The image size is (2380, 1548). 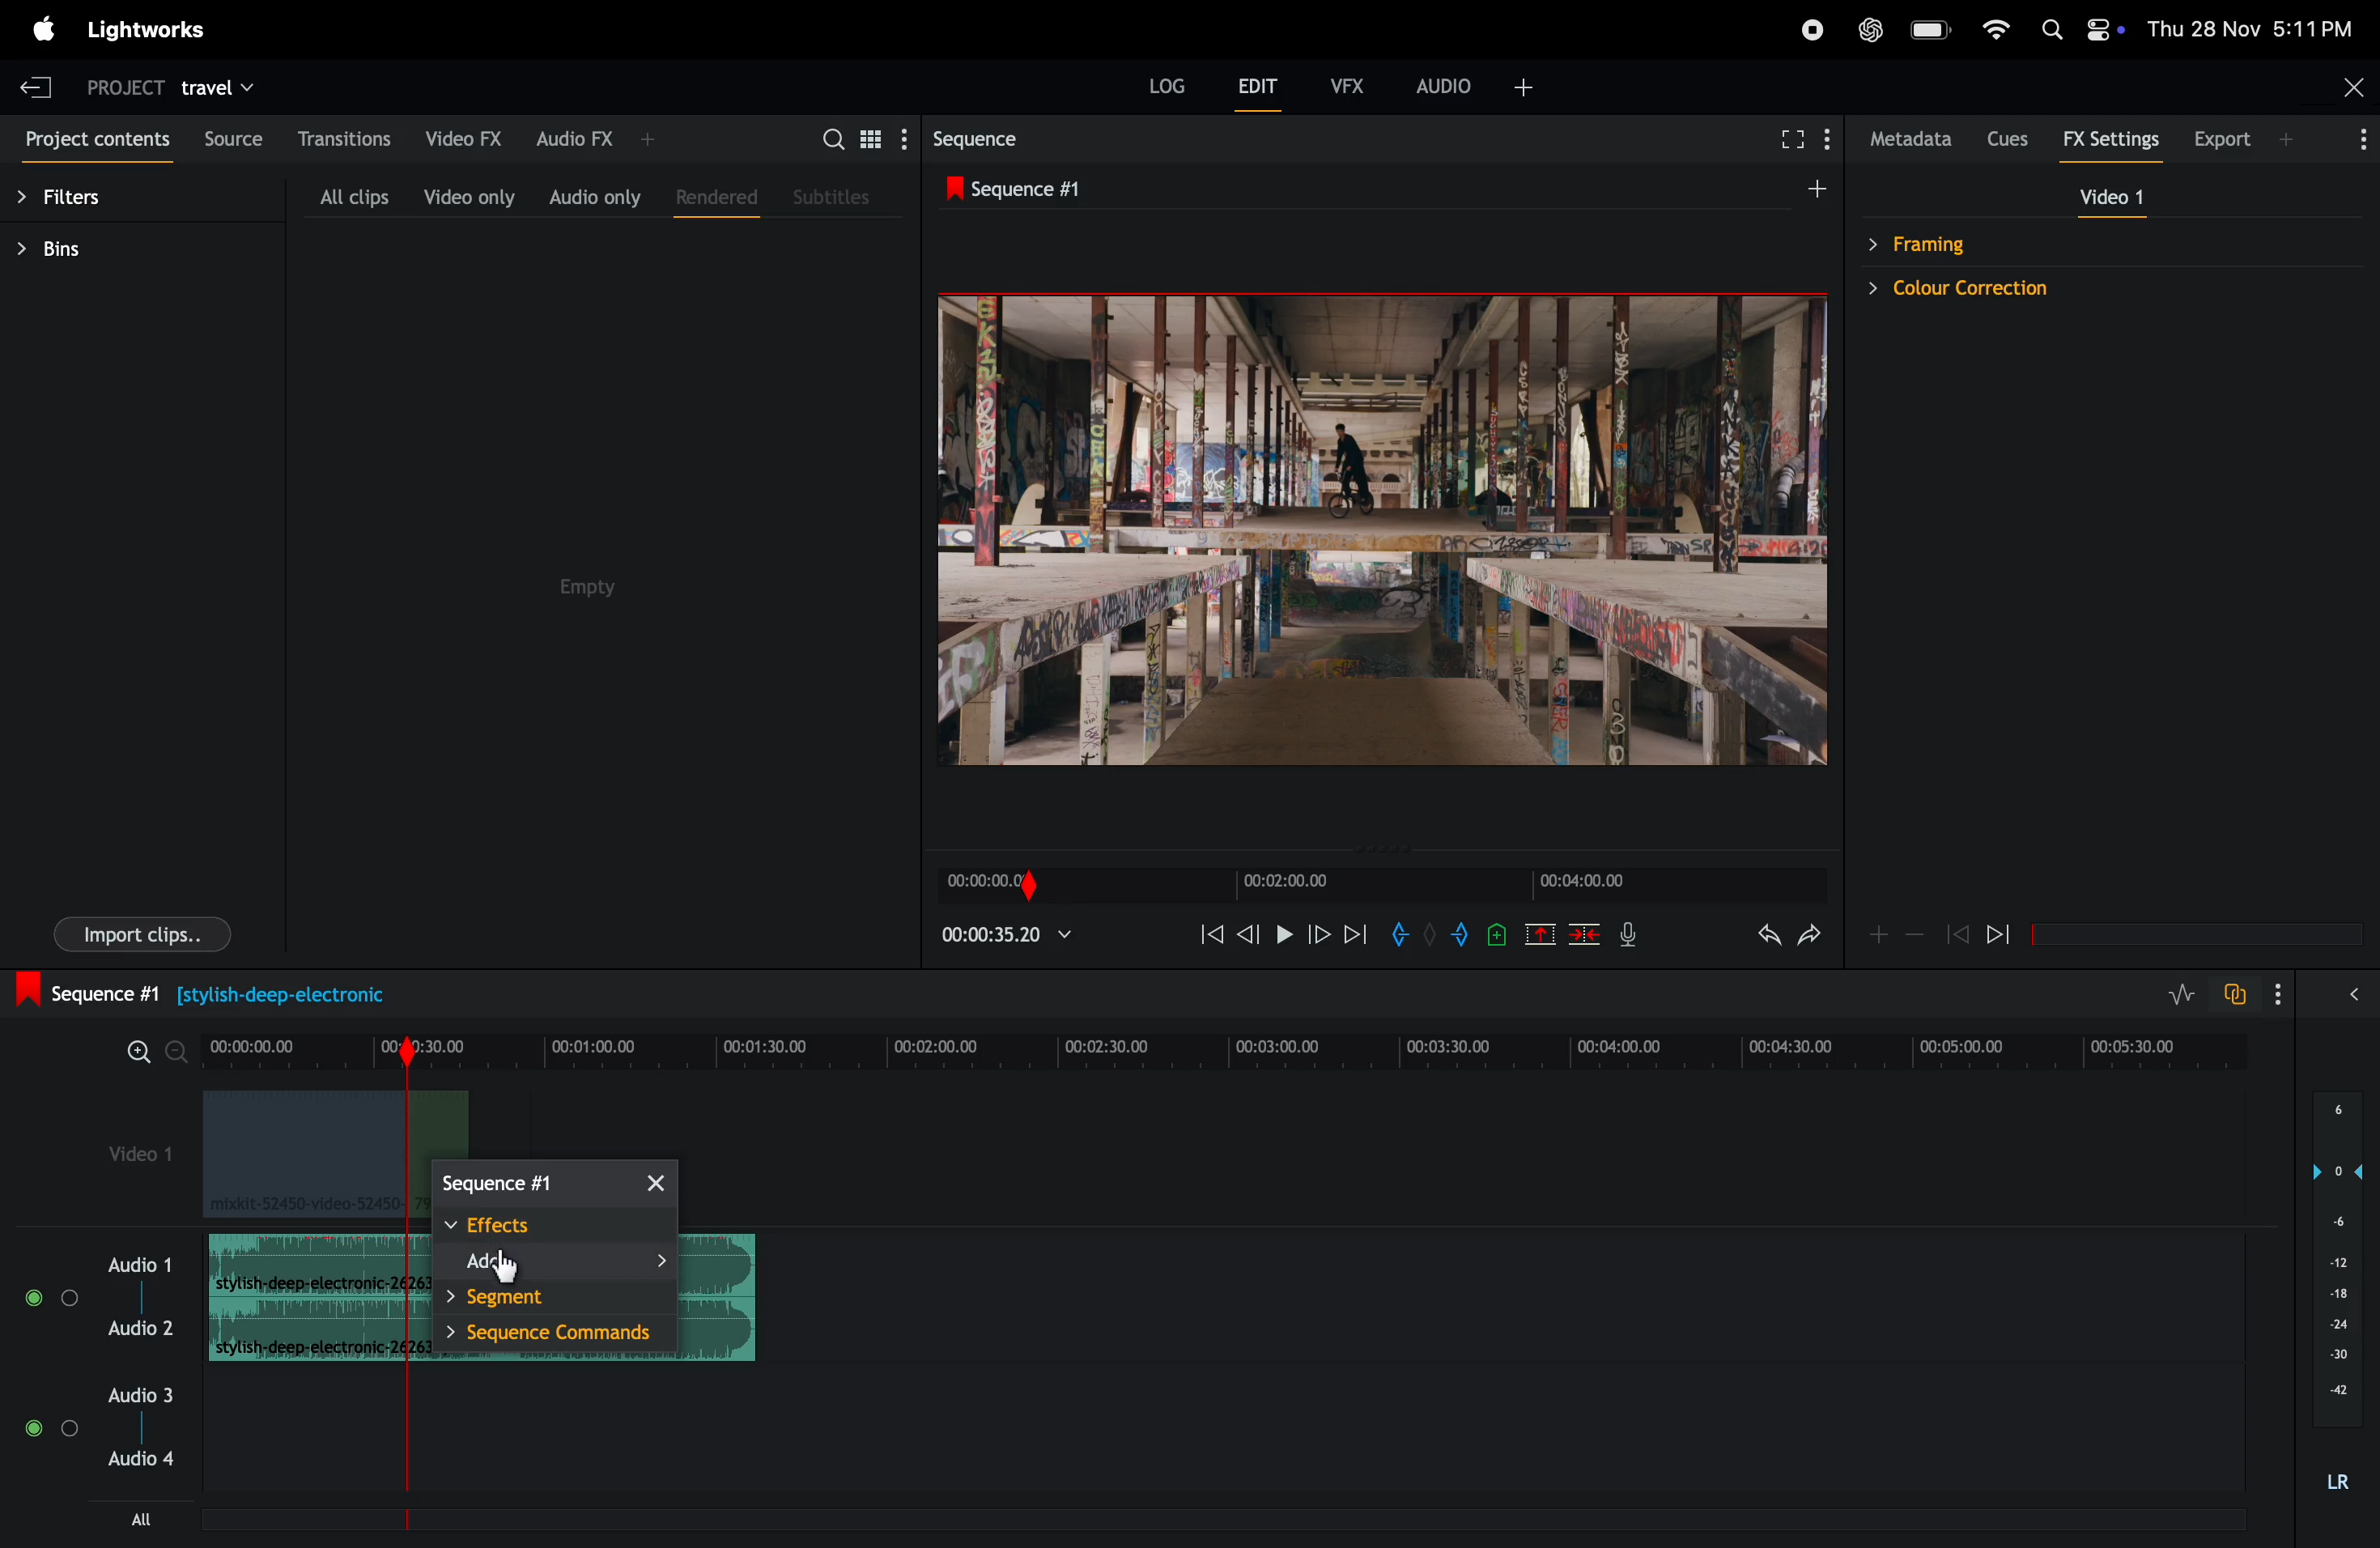 I want to click on rewind, so click(x=1957, y=935).